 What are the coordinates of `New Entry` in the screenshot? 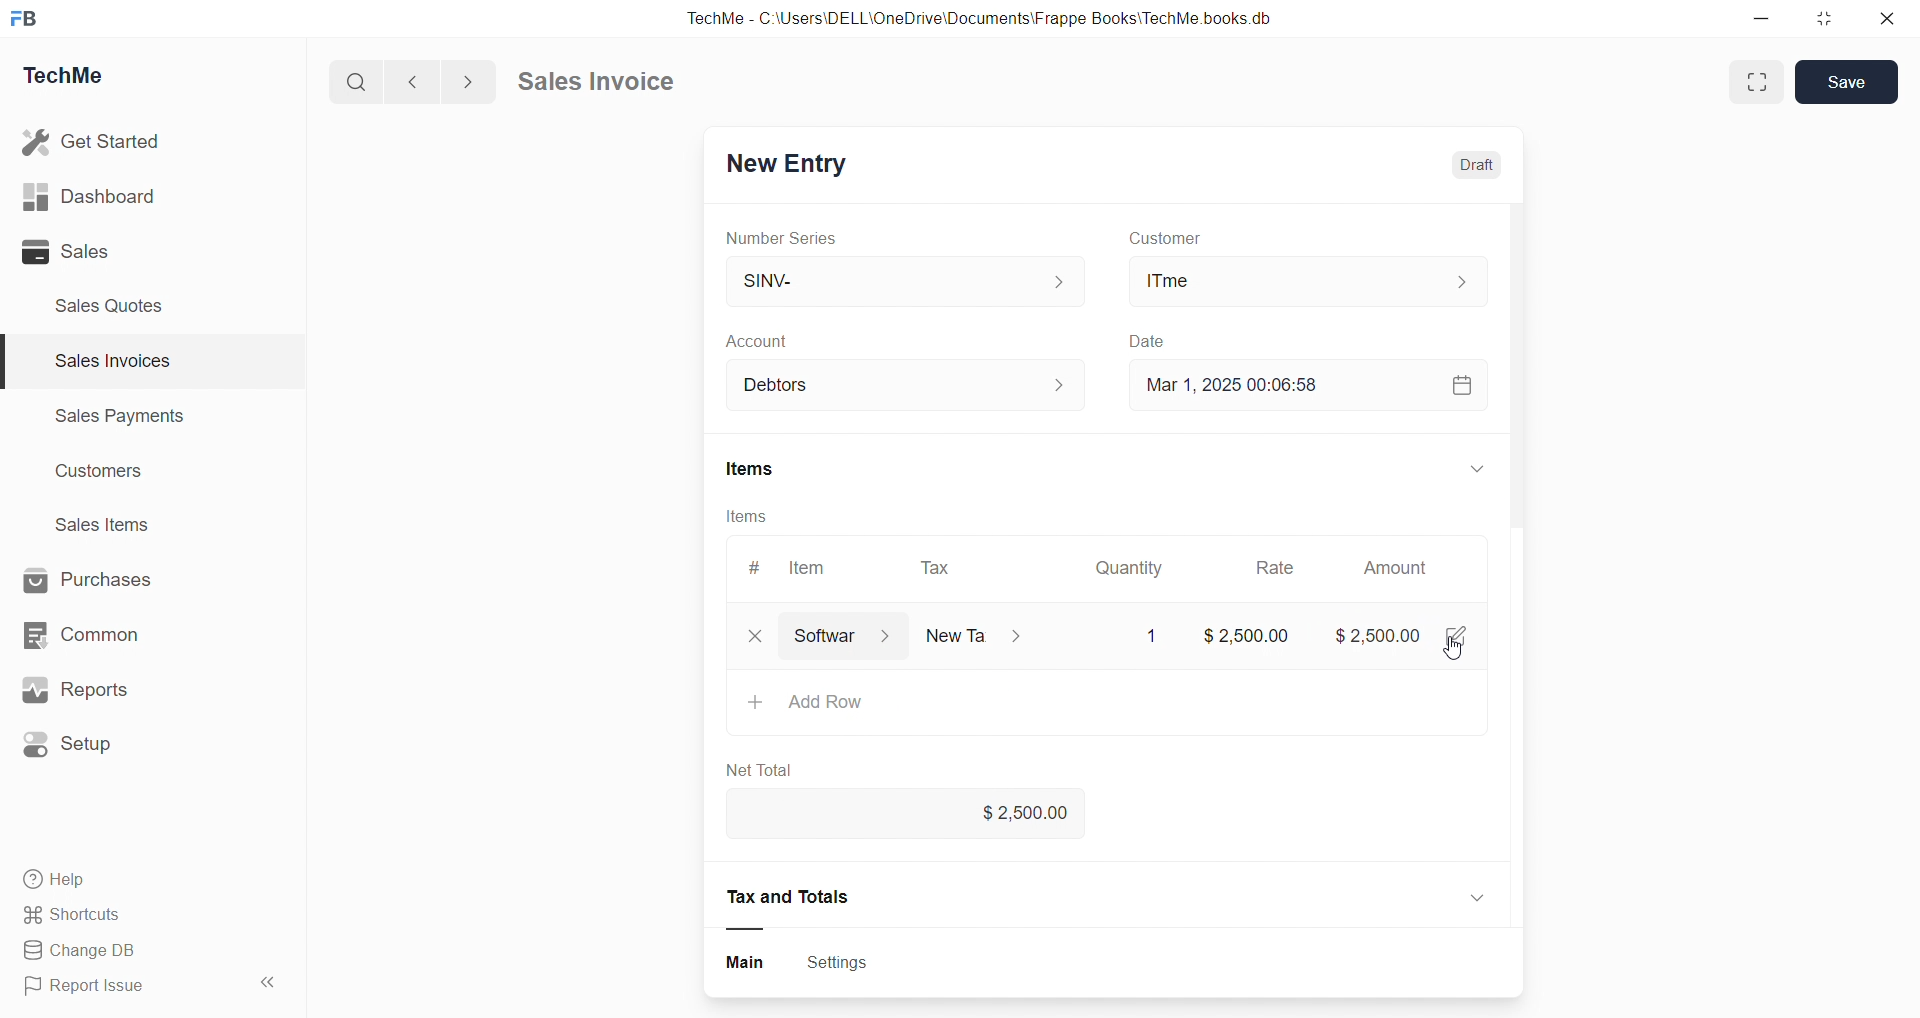 It's located at (794, 160).